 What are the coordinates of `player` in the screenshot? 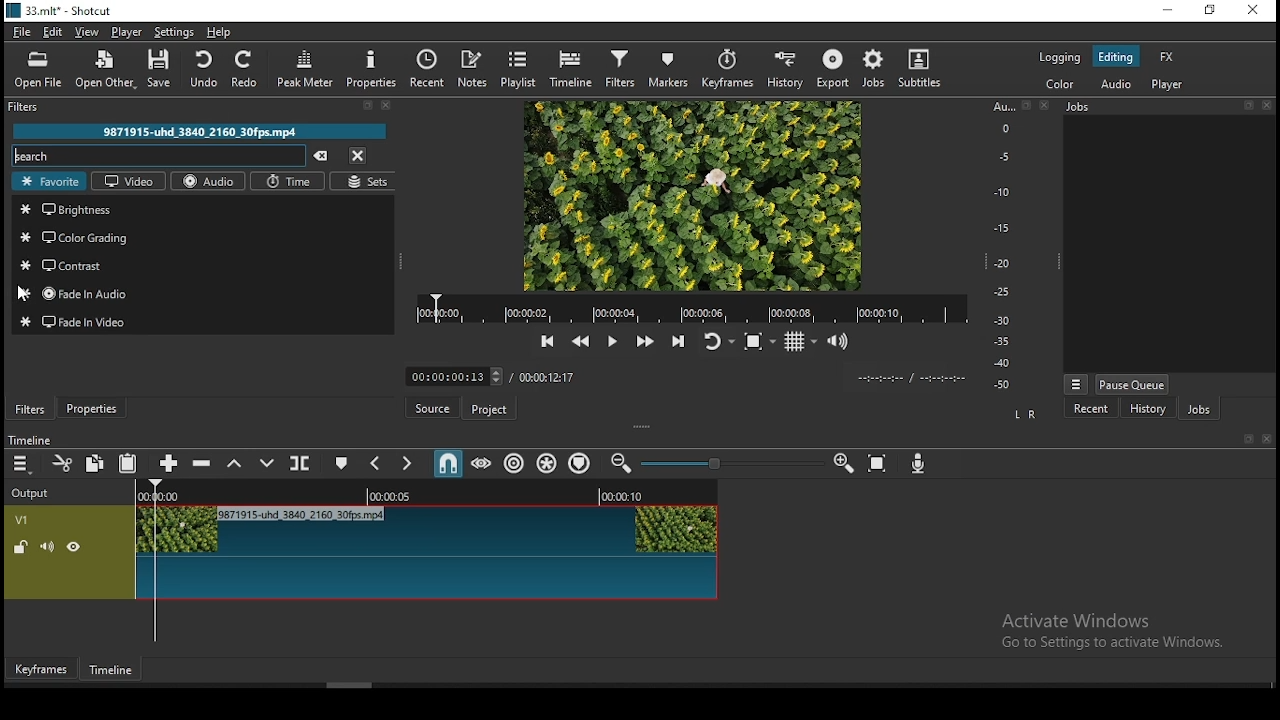 It's located at (129, 33).